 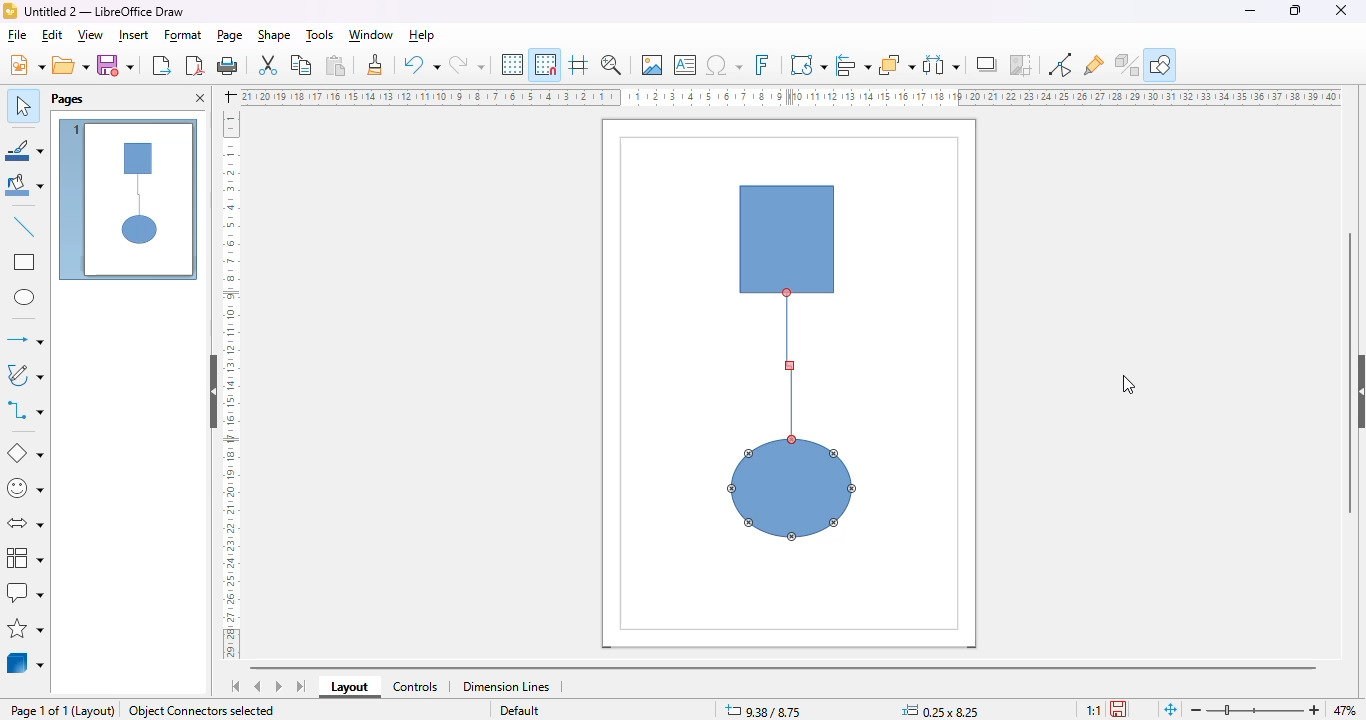 I want to click on basic shapes, so click(x=26, y=454).